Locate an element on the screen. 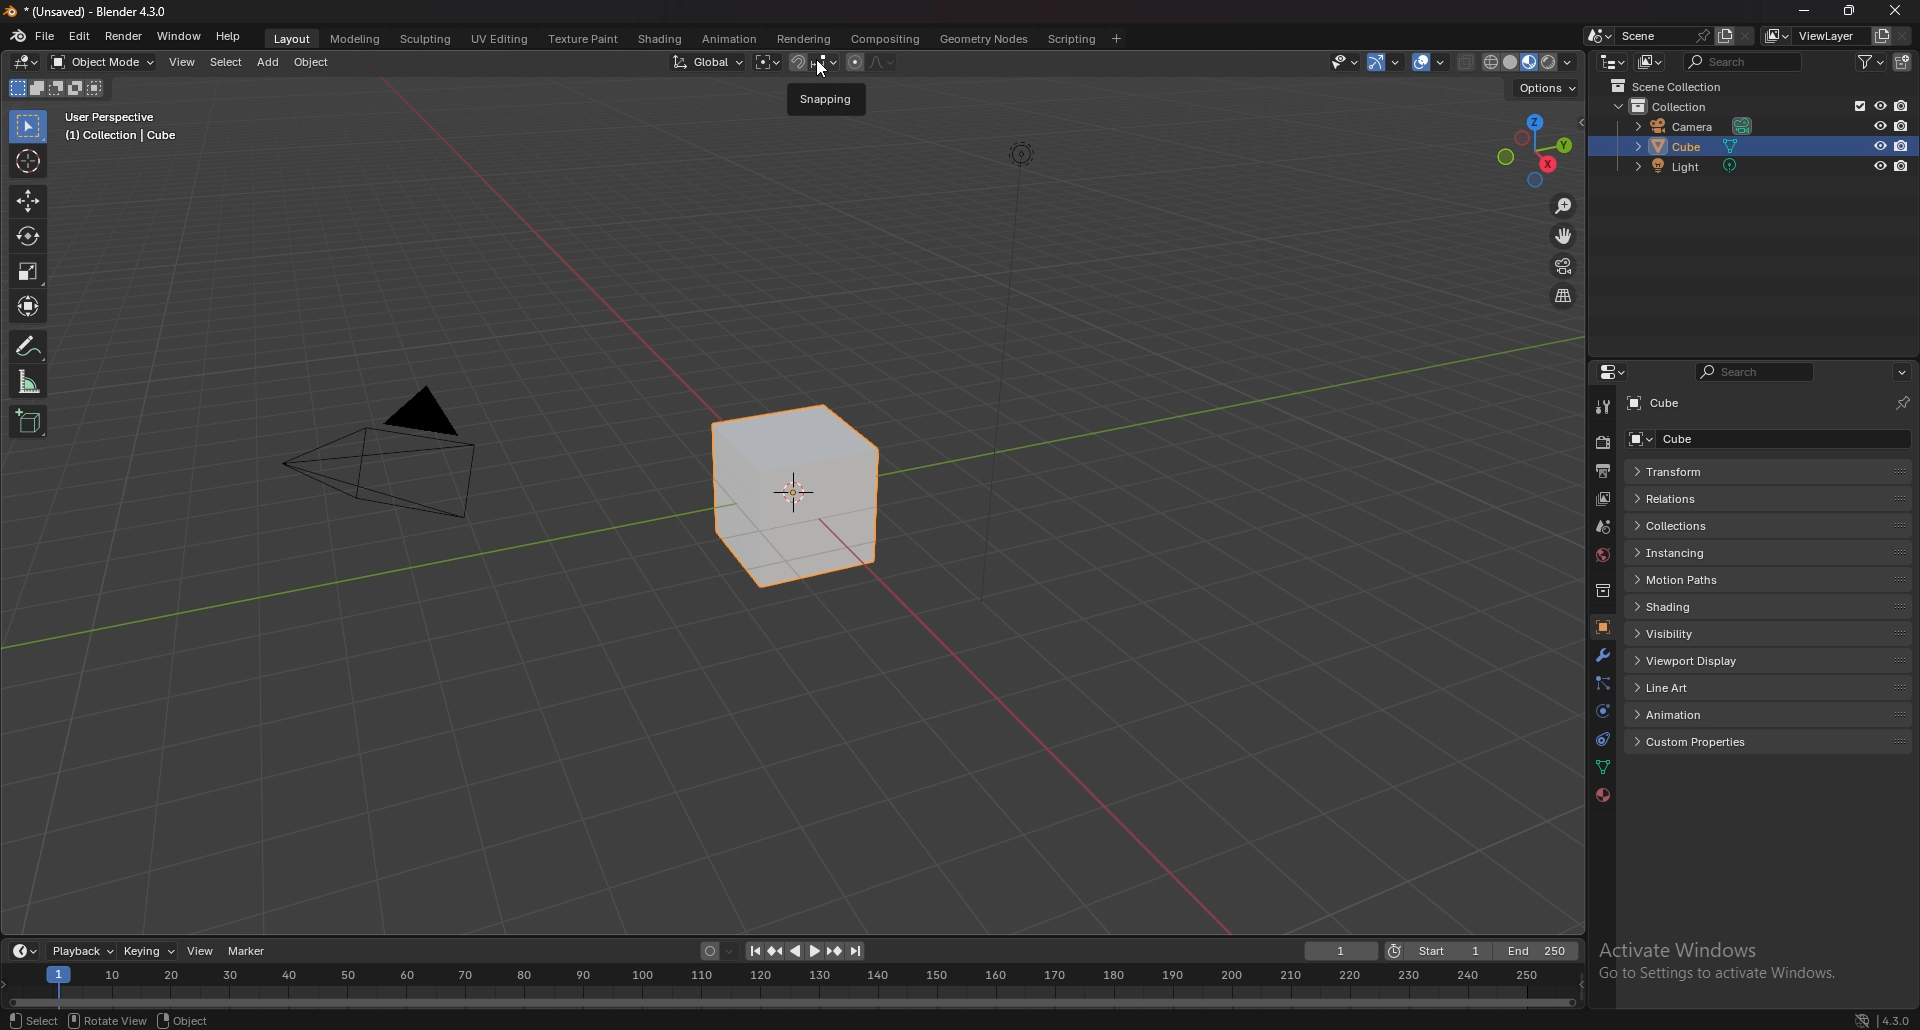 This screenshot has height=1030, width=1920. add view layer is located at coordinates (1880, 36).